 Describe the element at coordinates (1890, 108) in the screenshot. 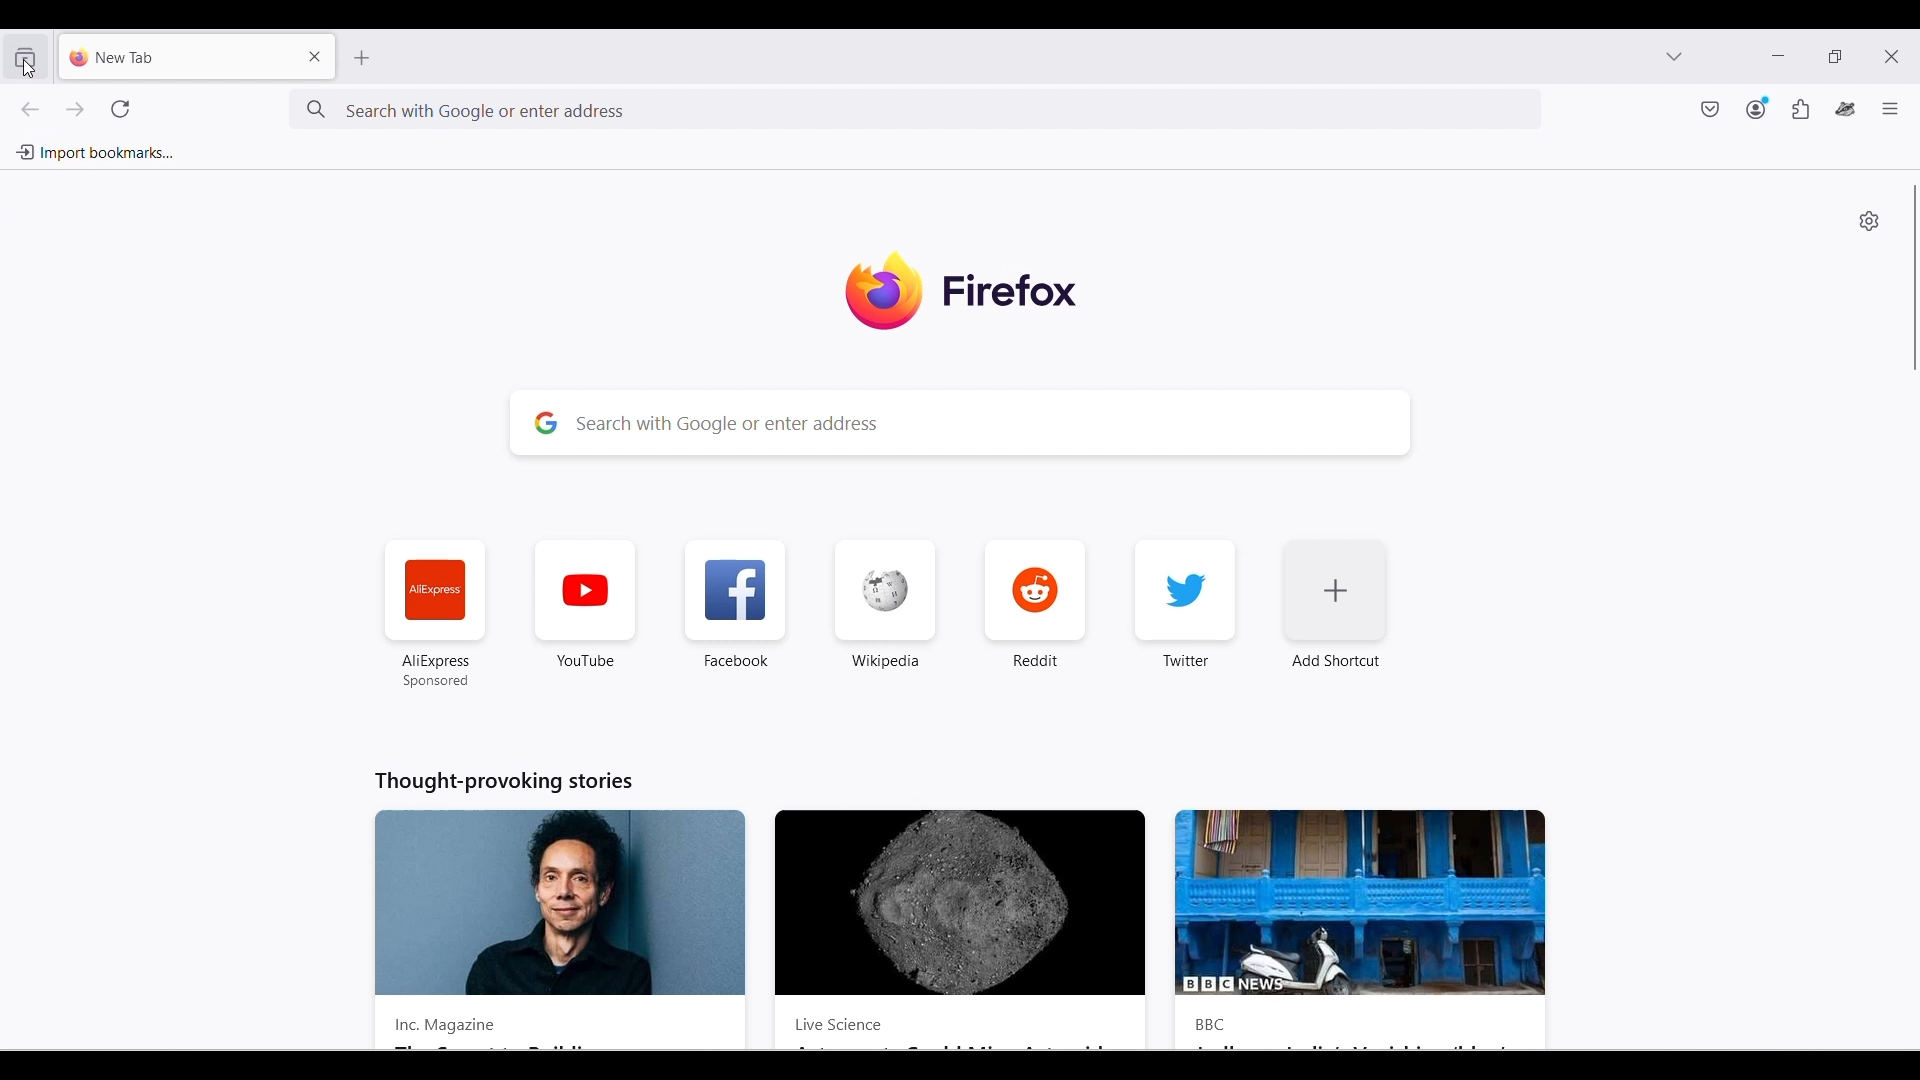

I see `Open application menu` at that location.